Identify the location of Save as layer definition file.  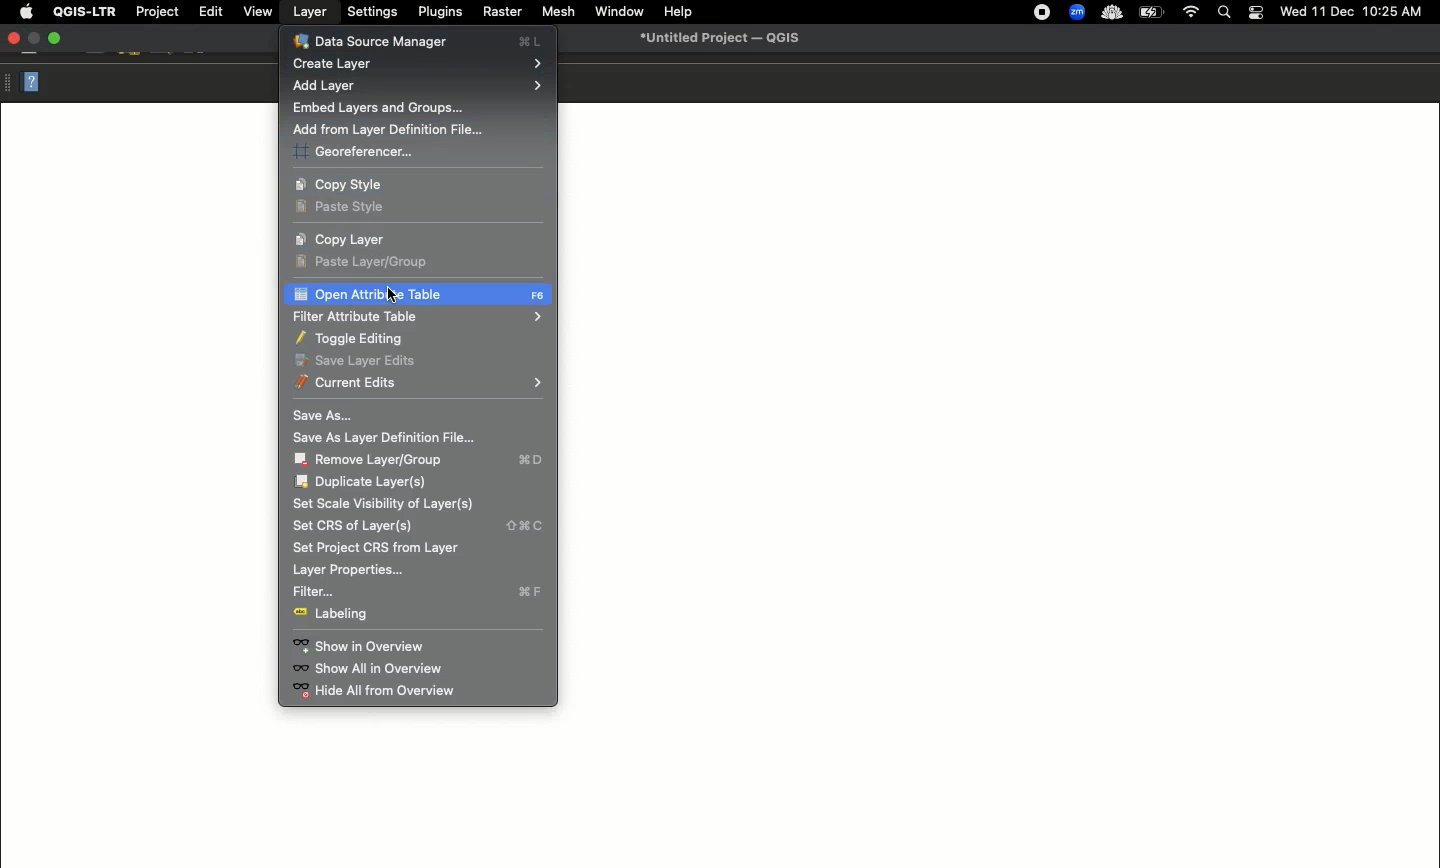
(391, 438).